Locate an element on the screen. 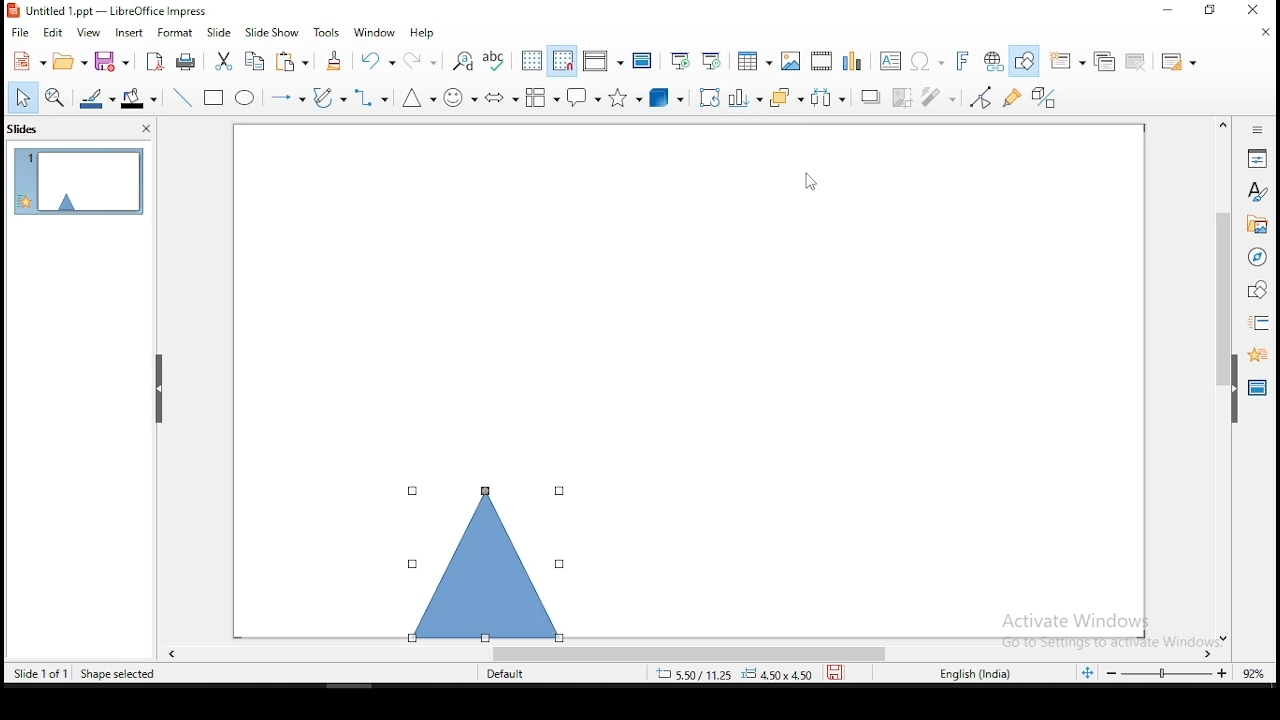 The height and width of the screenshot is (720, 1280). stars and banners is located at coordinates (624, 98).